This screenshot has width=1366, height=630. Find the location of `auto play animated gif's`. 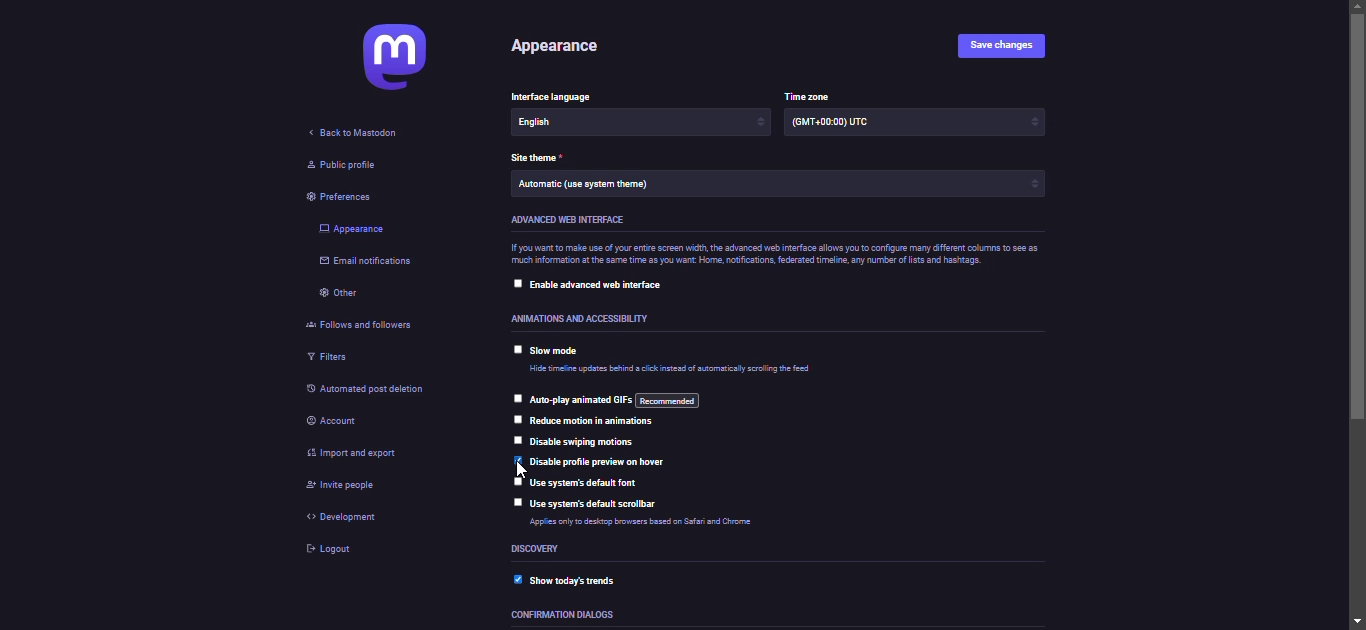

auto play animated gif's is located at coordinates (611, 399).